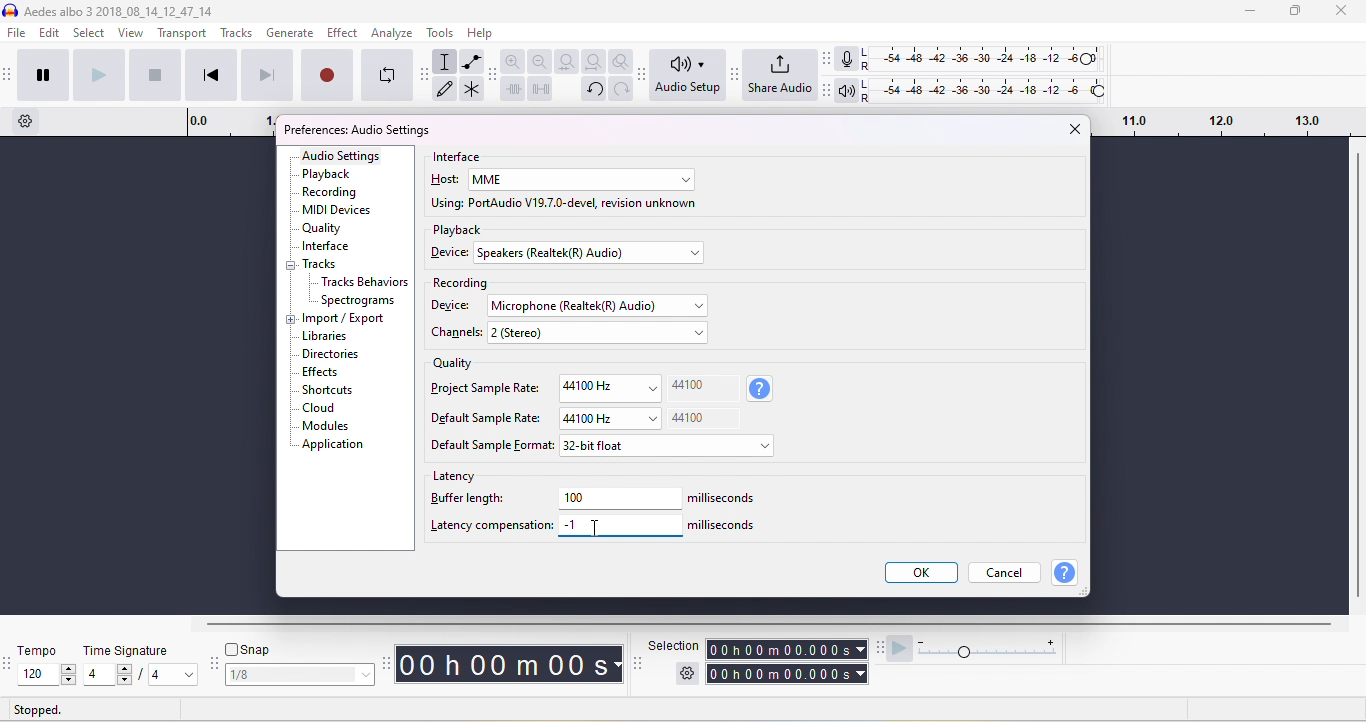 This screenshot has width=1366, height=722. Describe the element at coordinates (470, 499) in the screenshot. I see `buffer length` at that location.